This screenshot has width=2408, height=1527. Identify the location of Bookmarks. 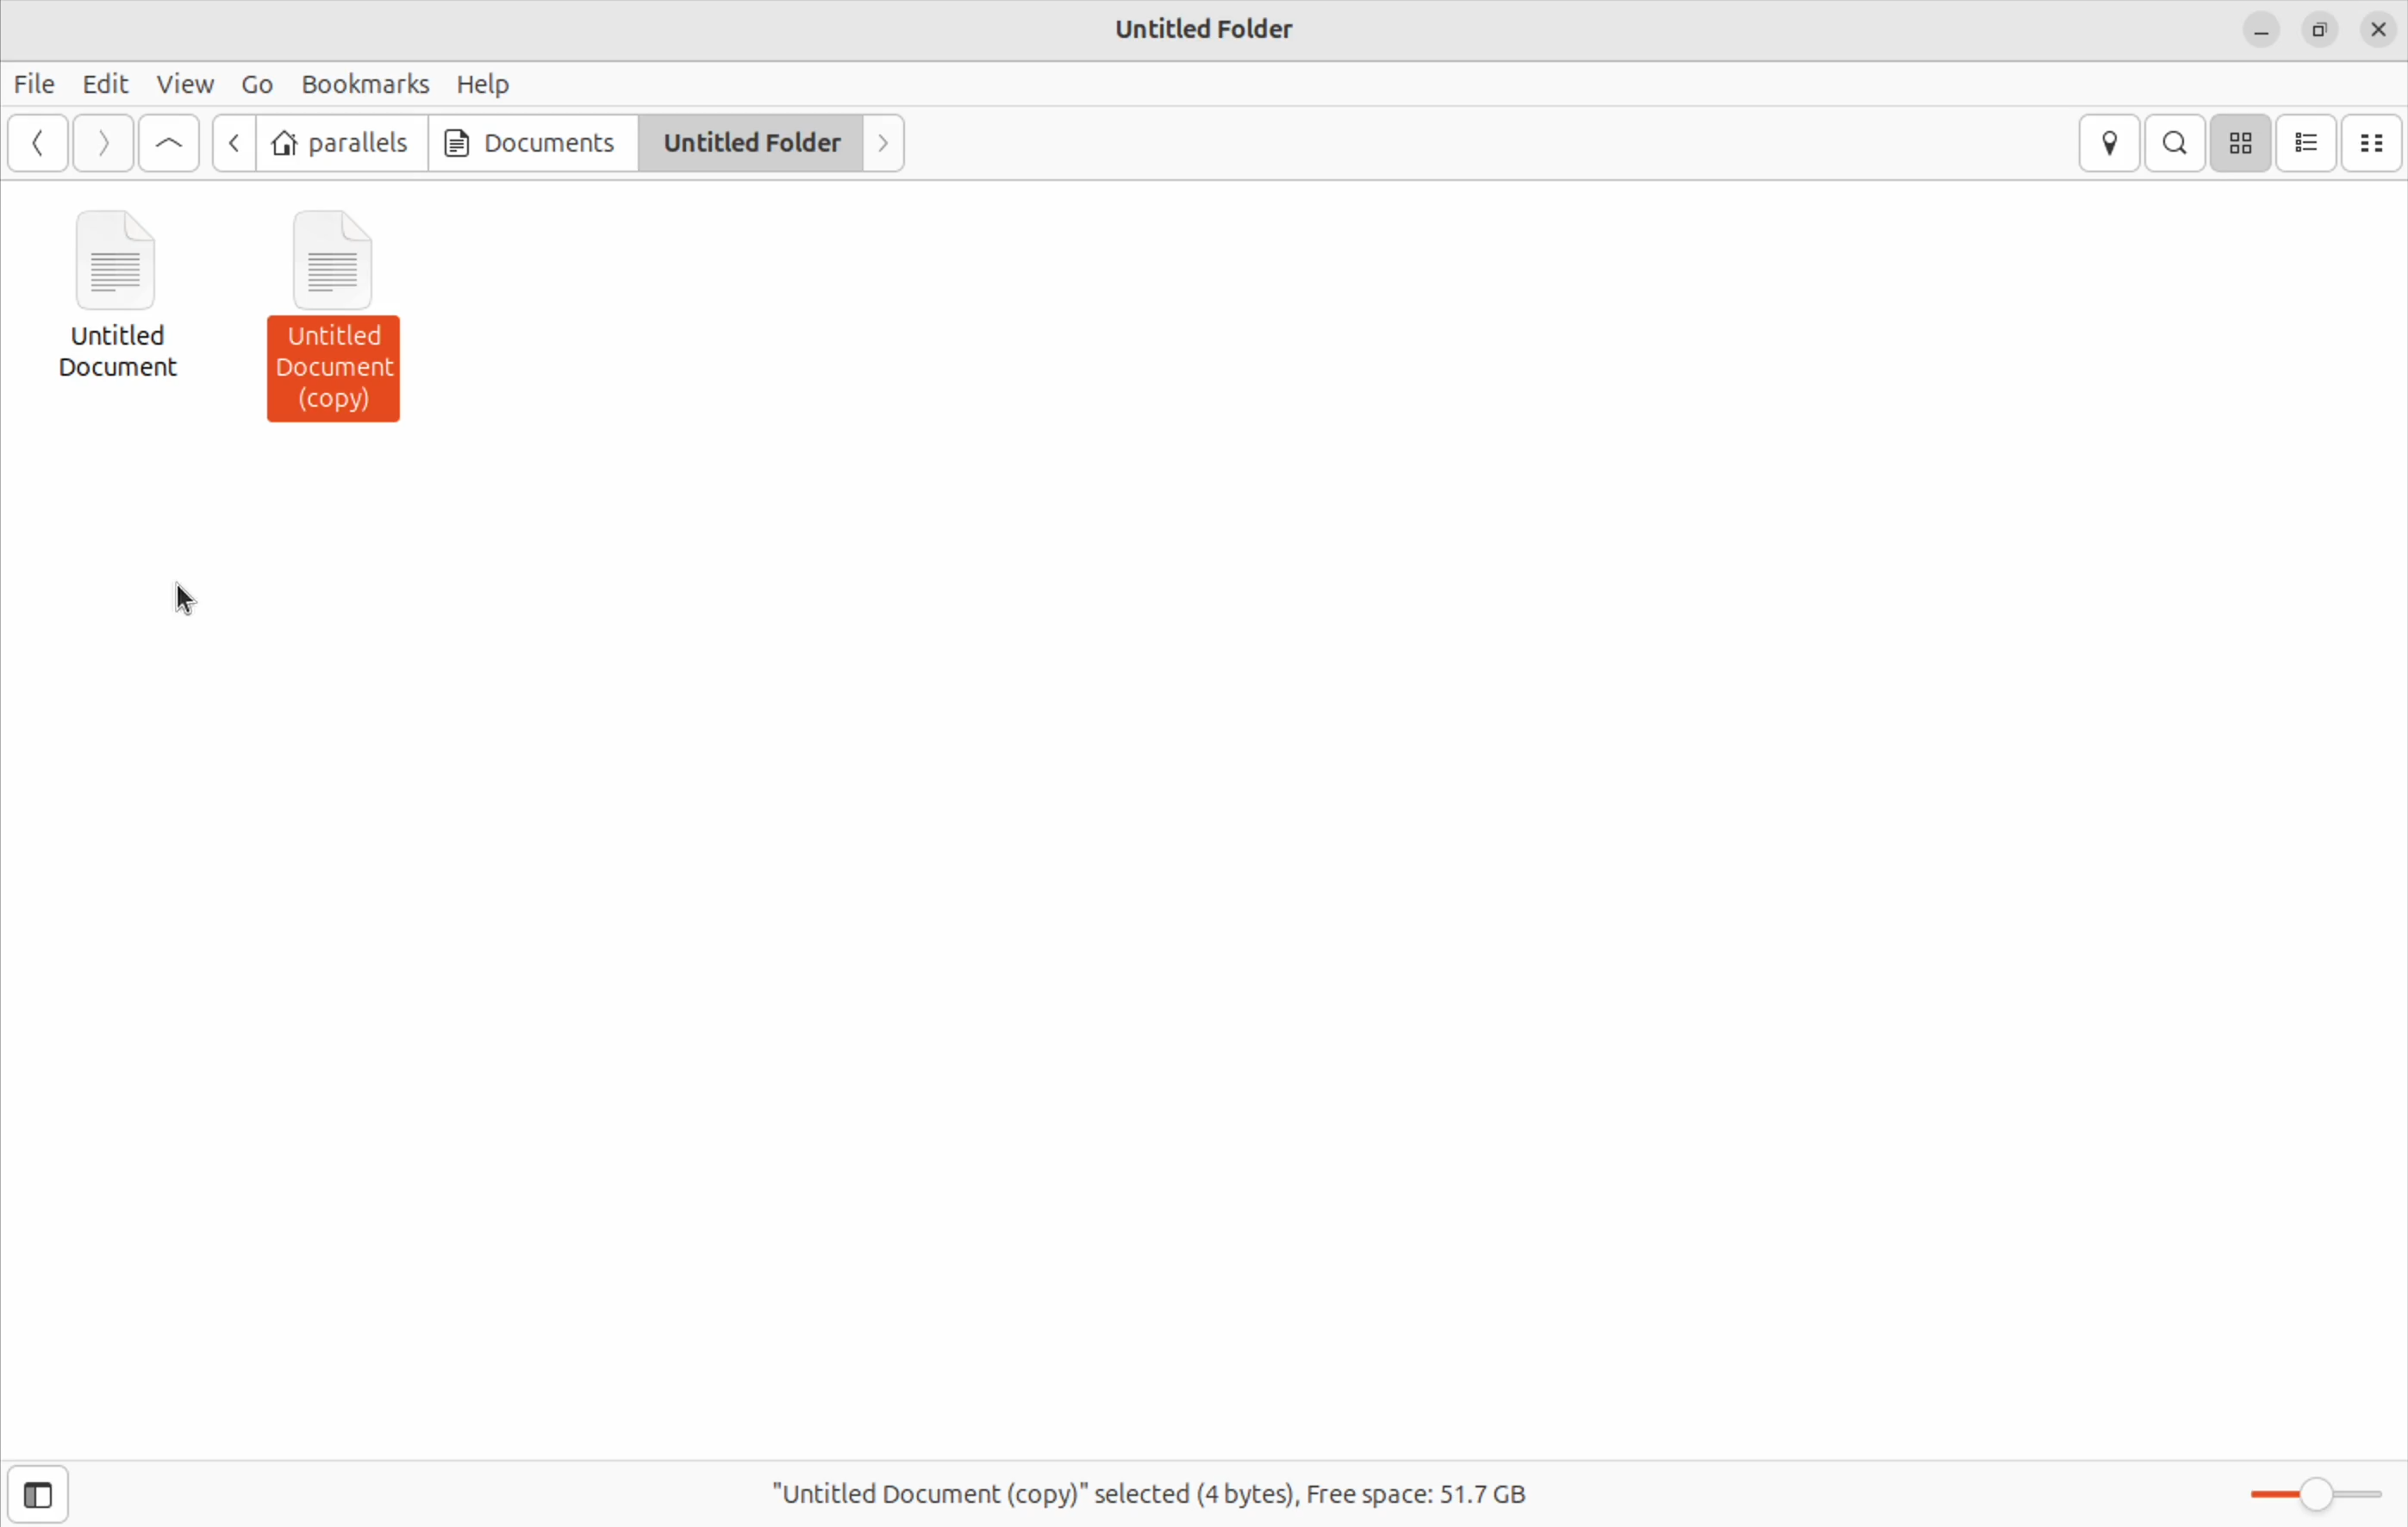
(365, 84).